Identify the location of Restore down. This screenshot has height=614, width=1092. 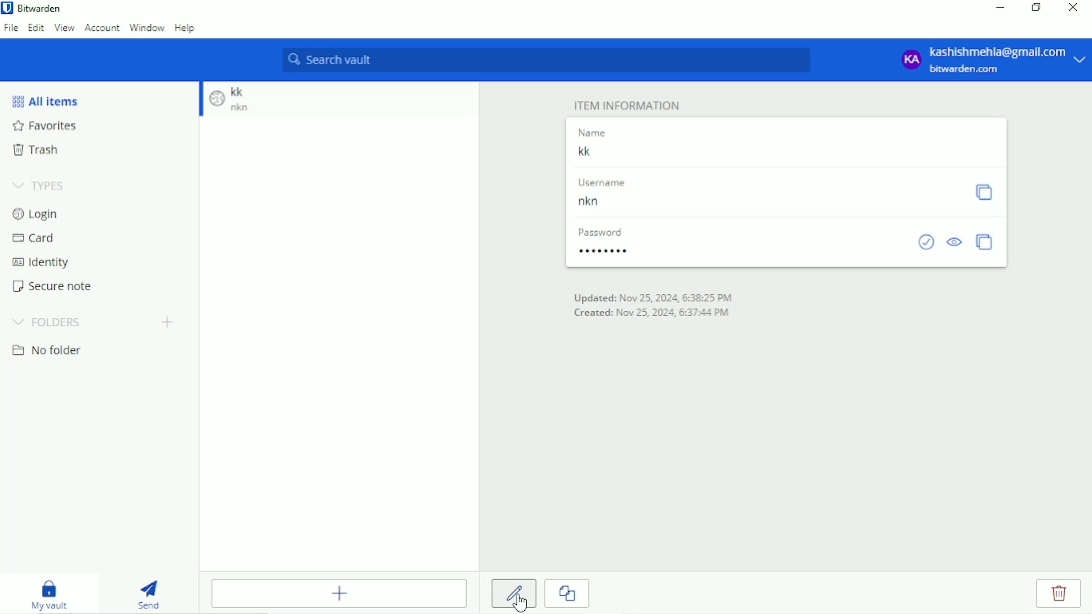
(1038, 8).